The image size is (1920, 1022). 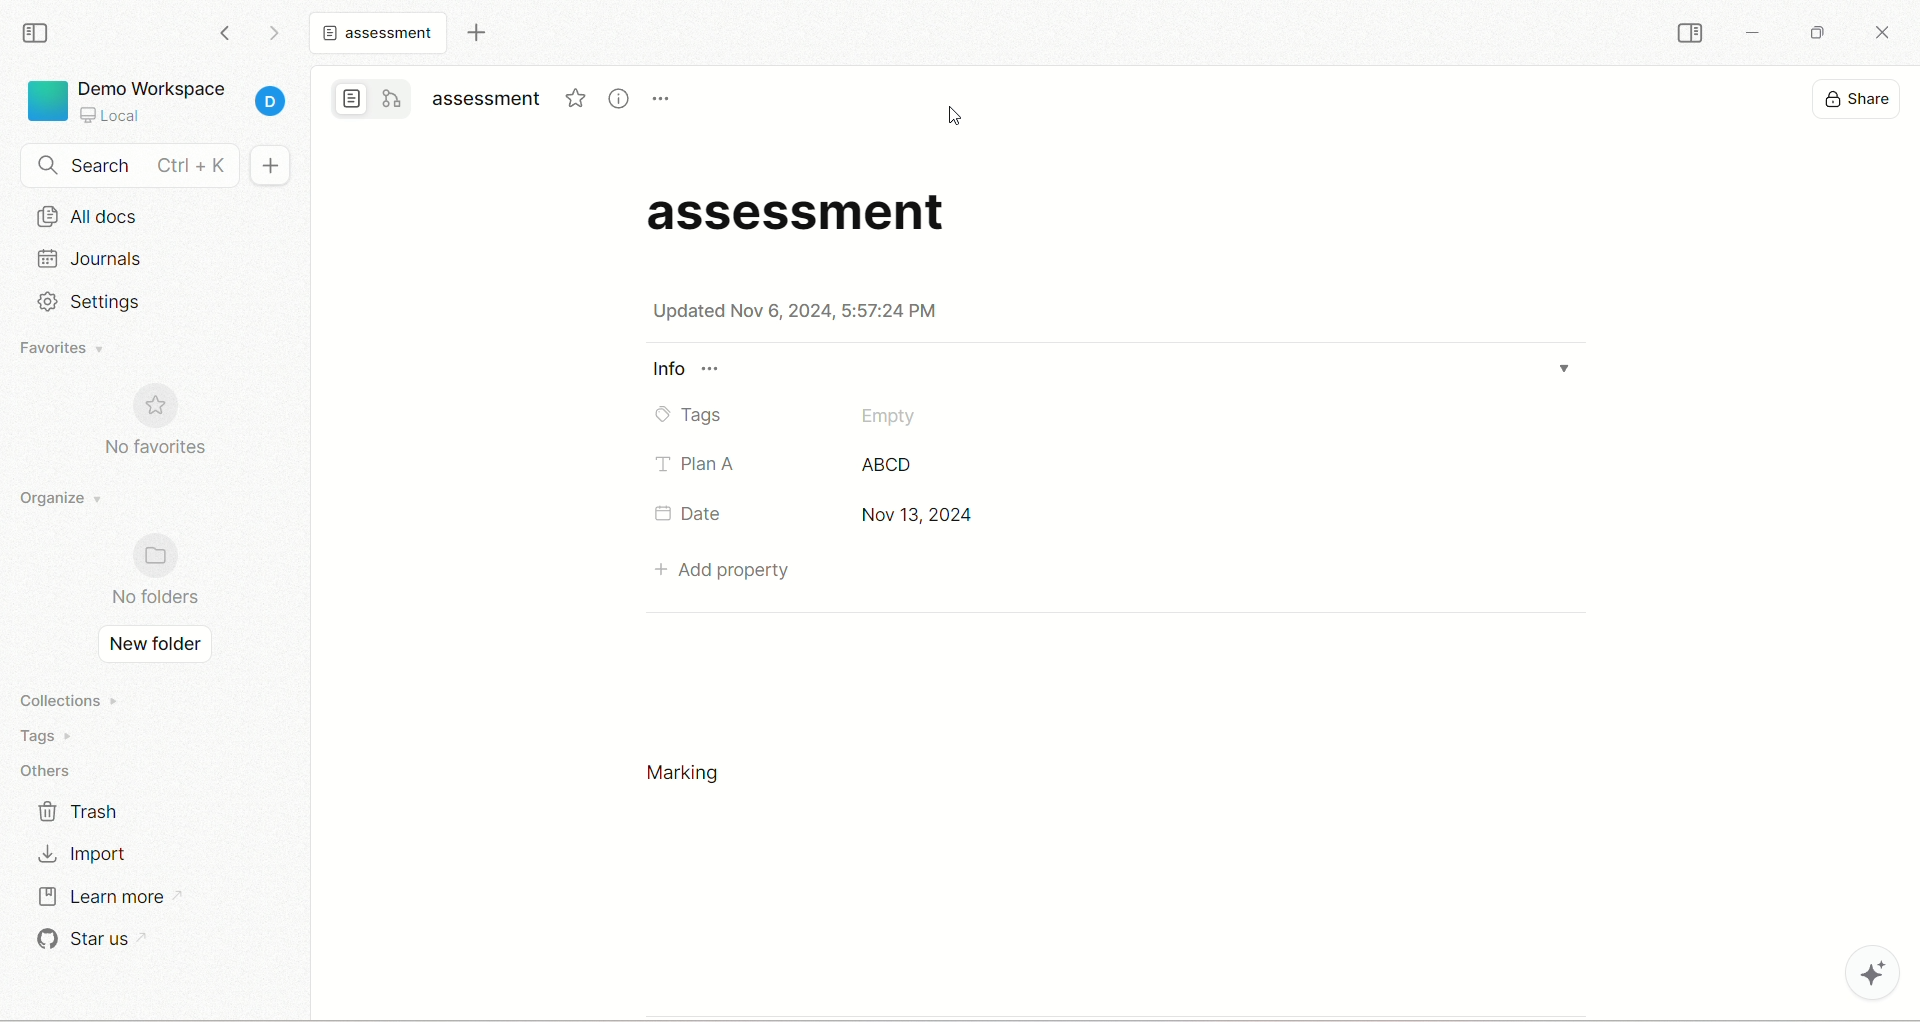 What do you see at coordinates (40, 735) in the screenshot?
I see `tags` at bounding box center [40, 735].